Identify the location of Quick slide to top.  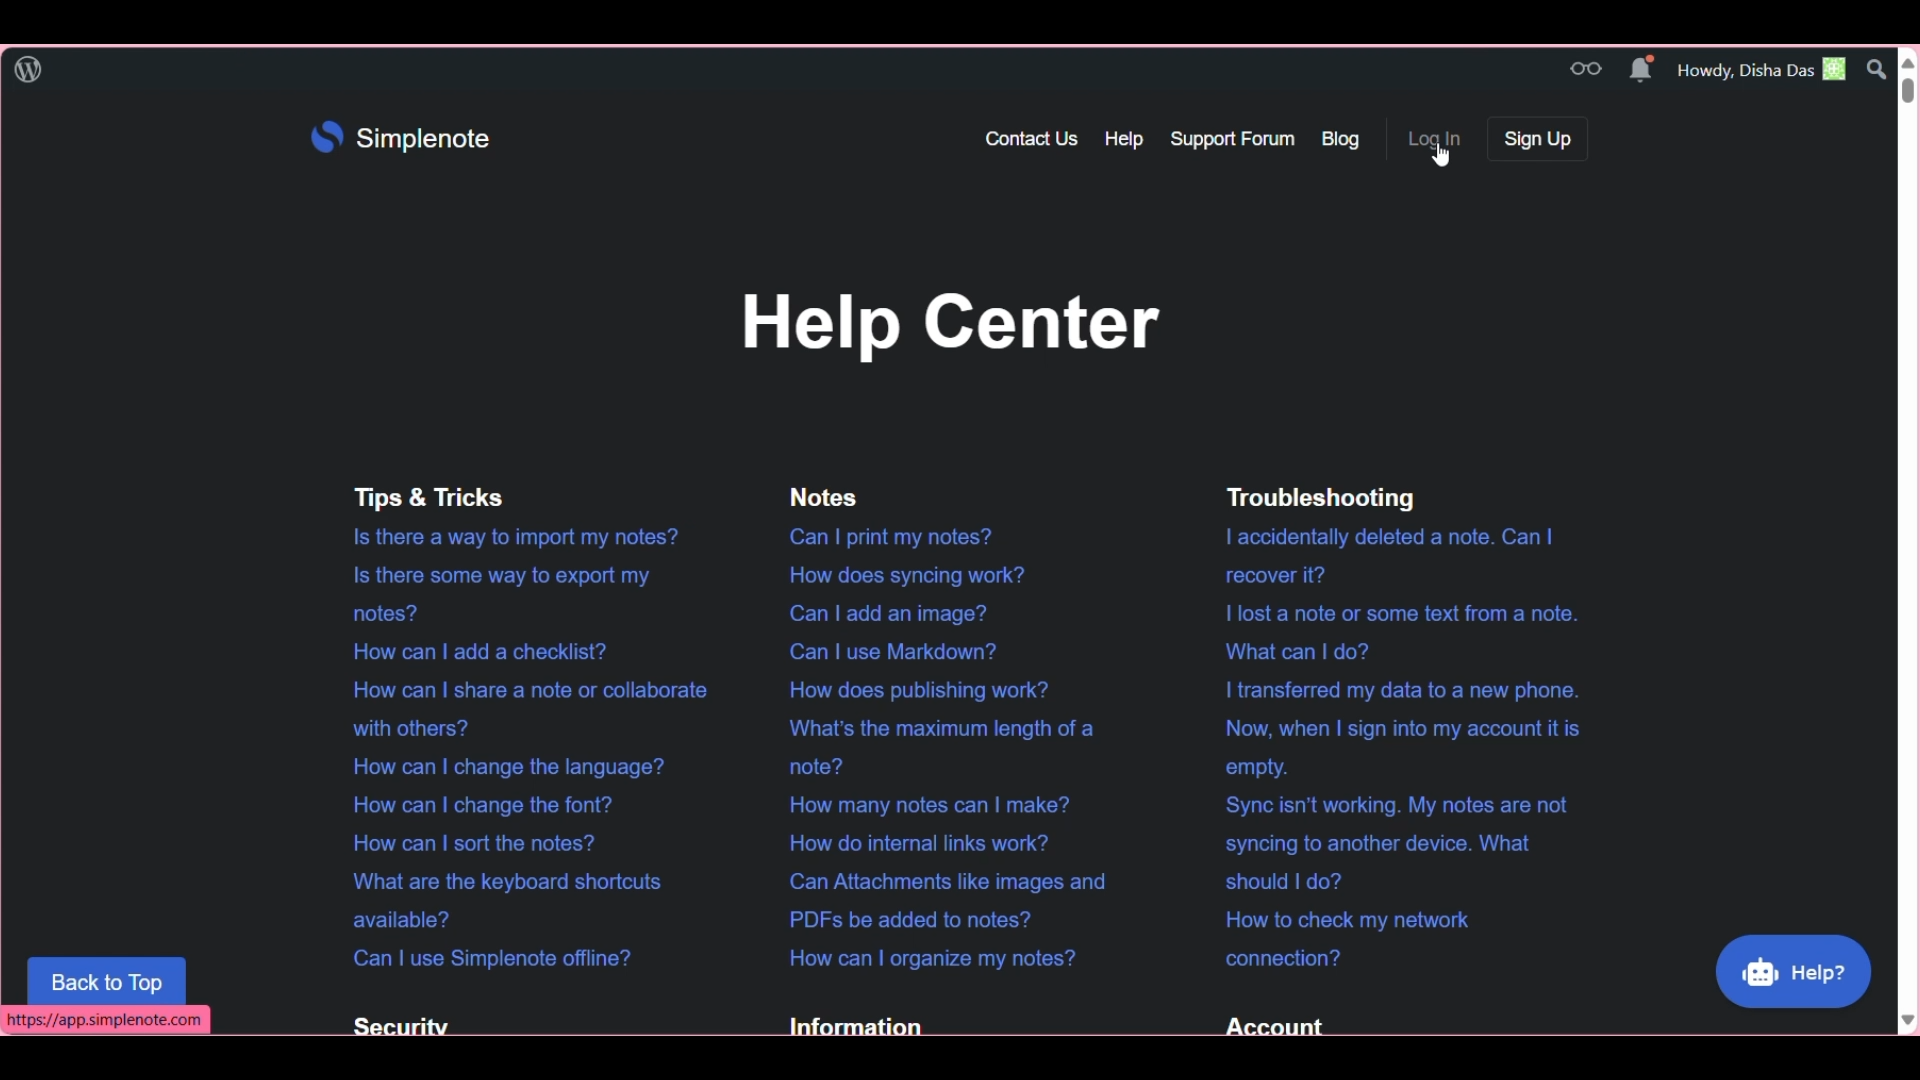
(1908, 63).